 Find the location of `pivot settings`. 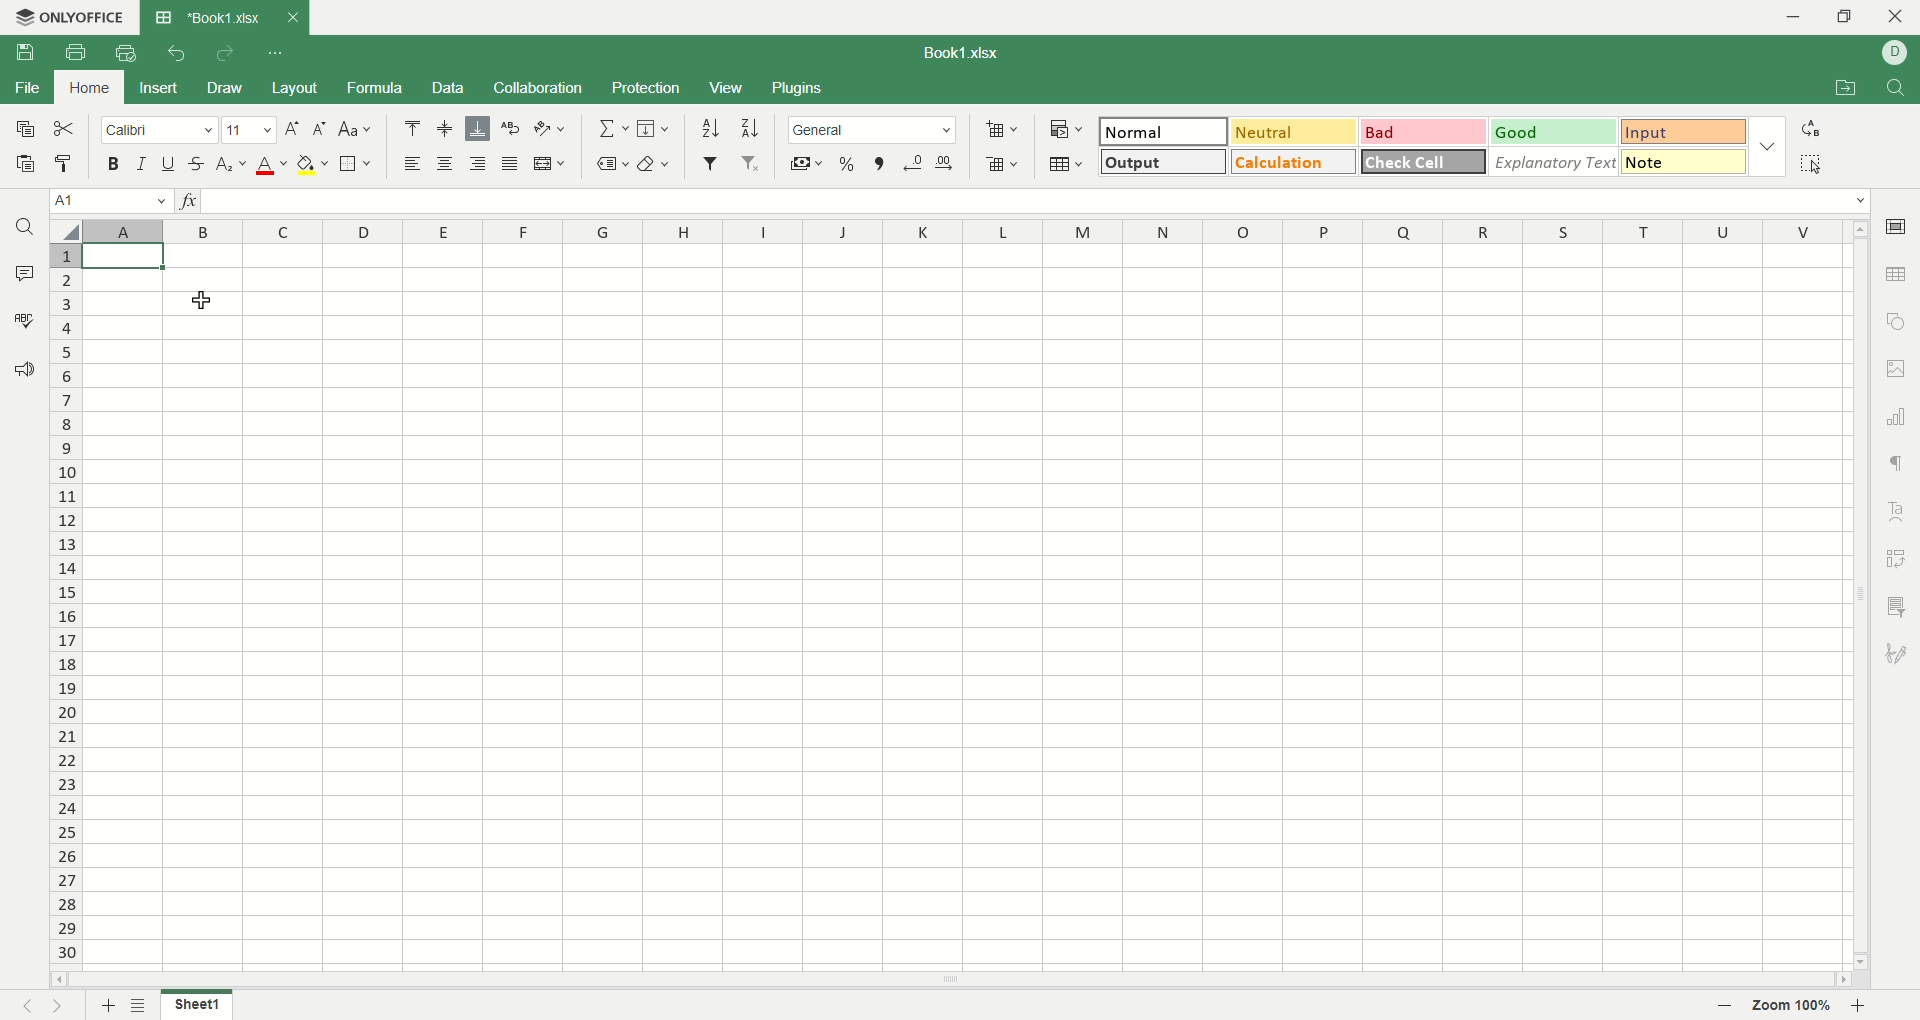

pivot settings is located at coordinates (1901, 557).